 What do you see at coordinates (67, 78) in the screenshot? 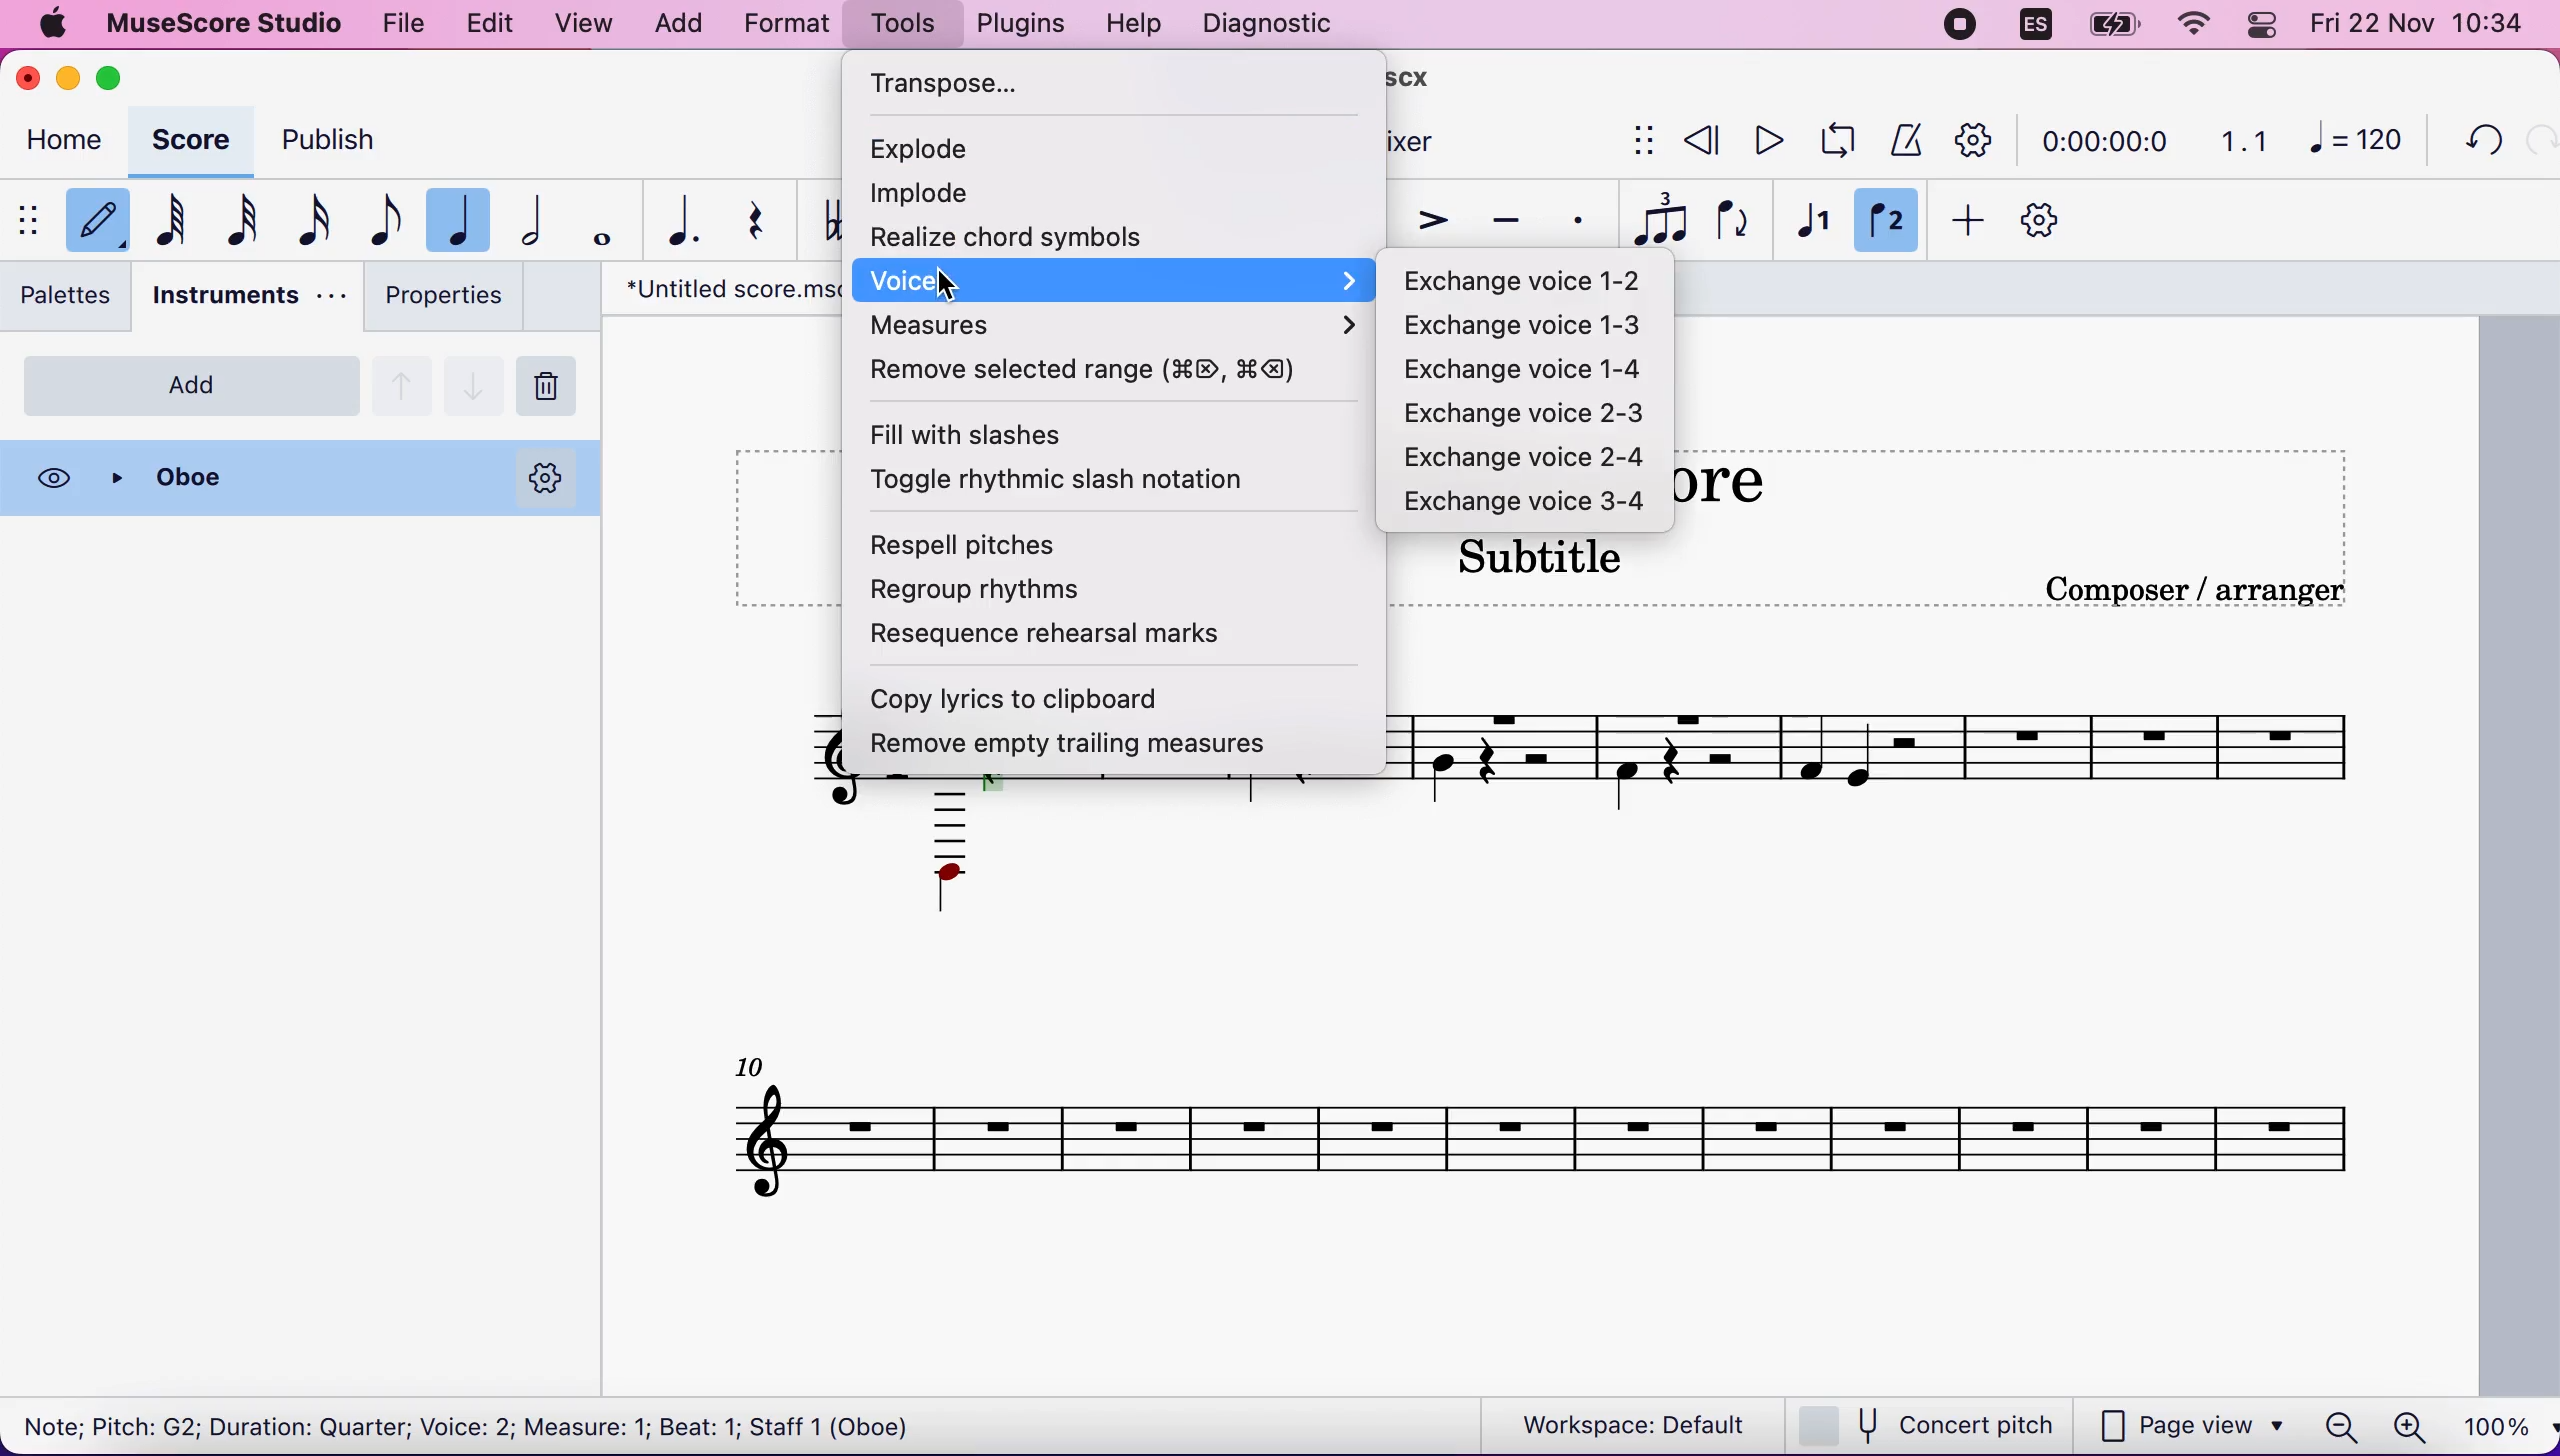
I see `minimize` at bounding box center [67, 78].